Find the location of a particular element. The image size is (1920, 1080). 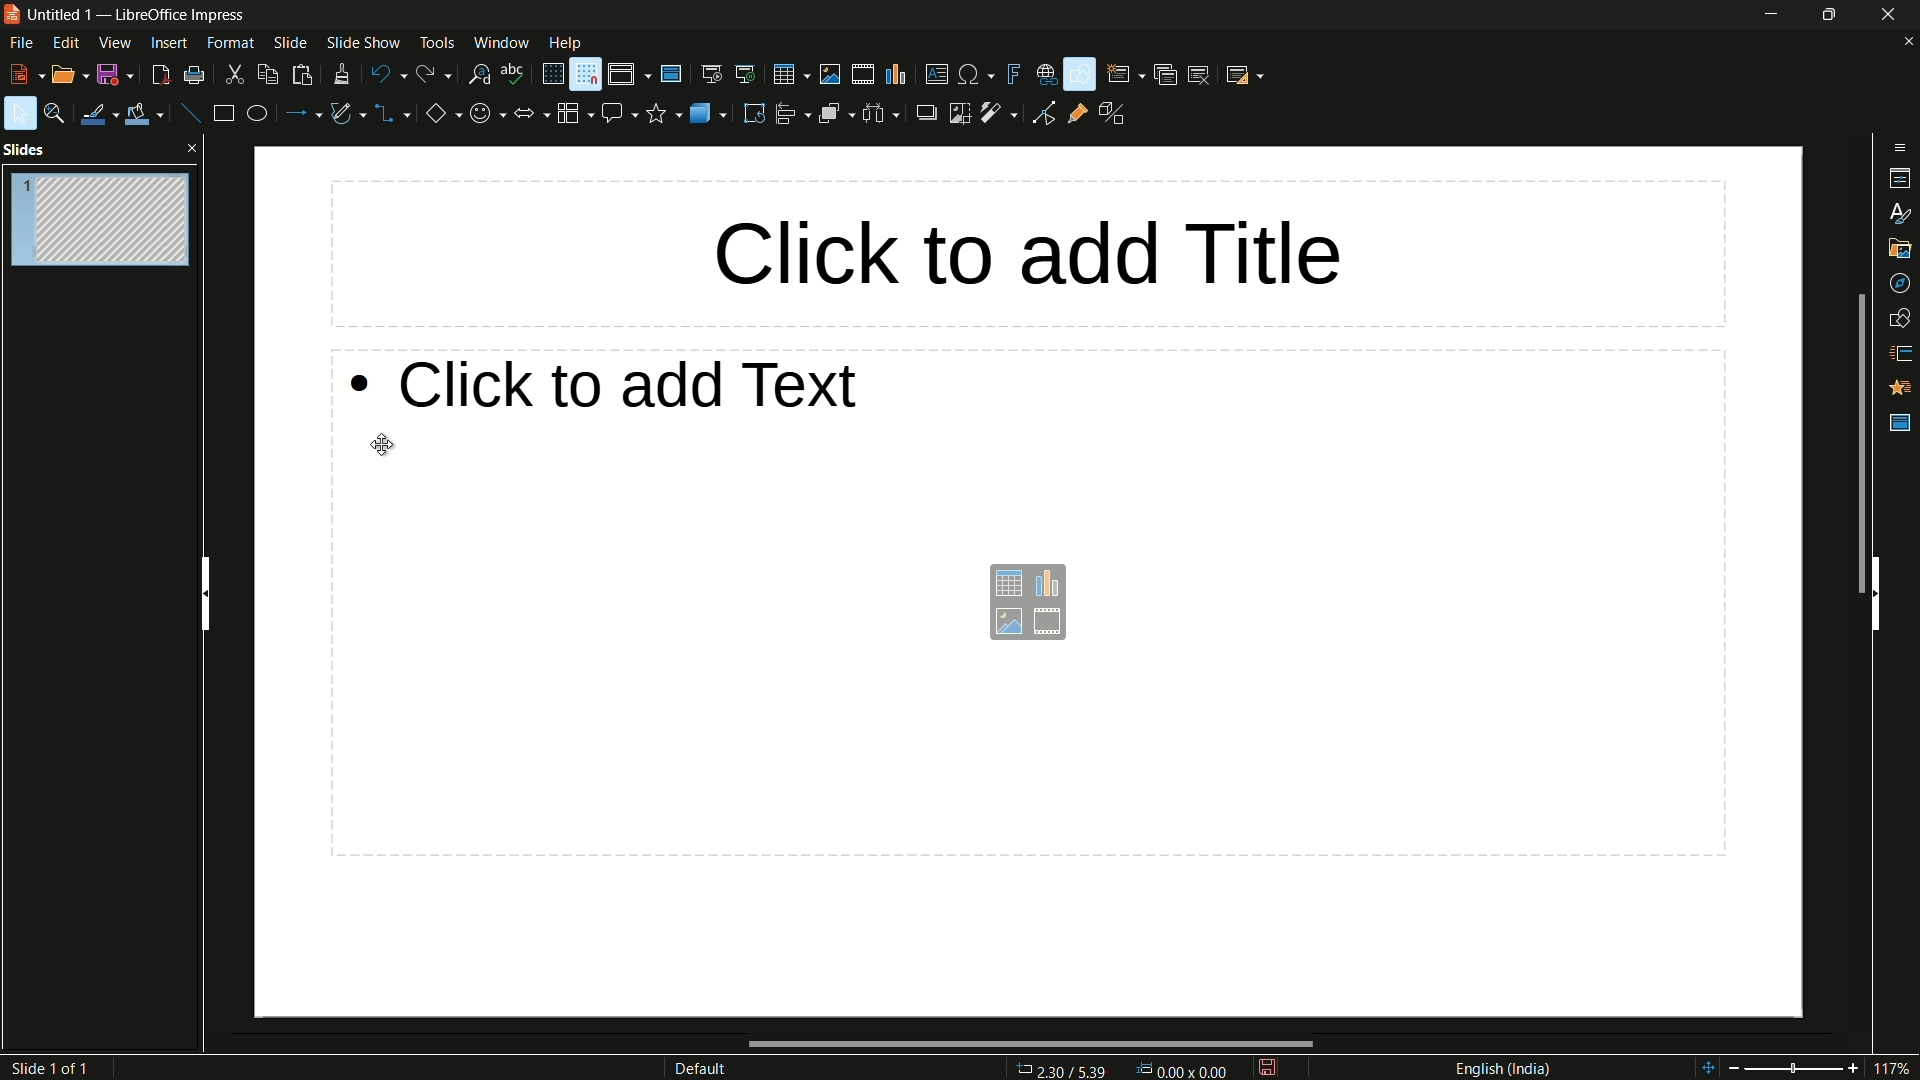

insert textbox is located at coordinates (936, 73).